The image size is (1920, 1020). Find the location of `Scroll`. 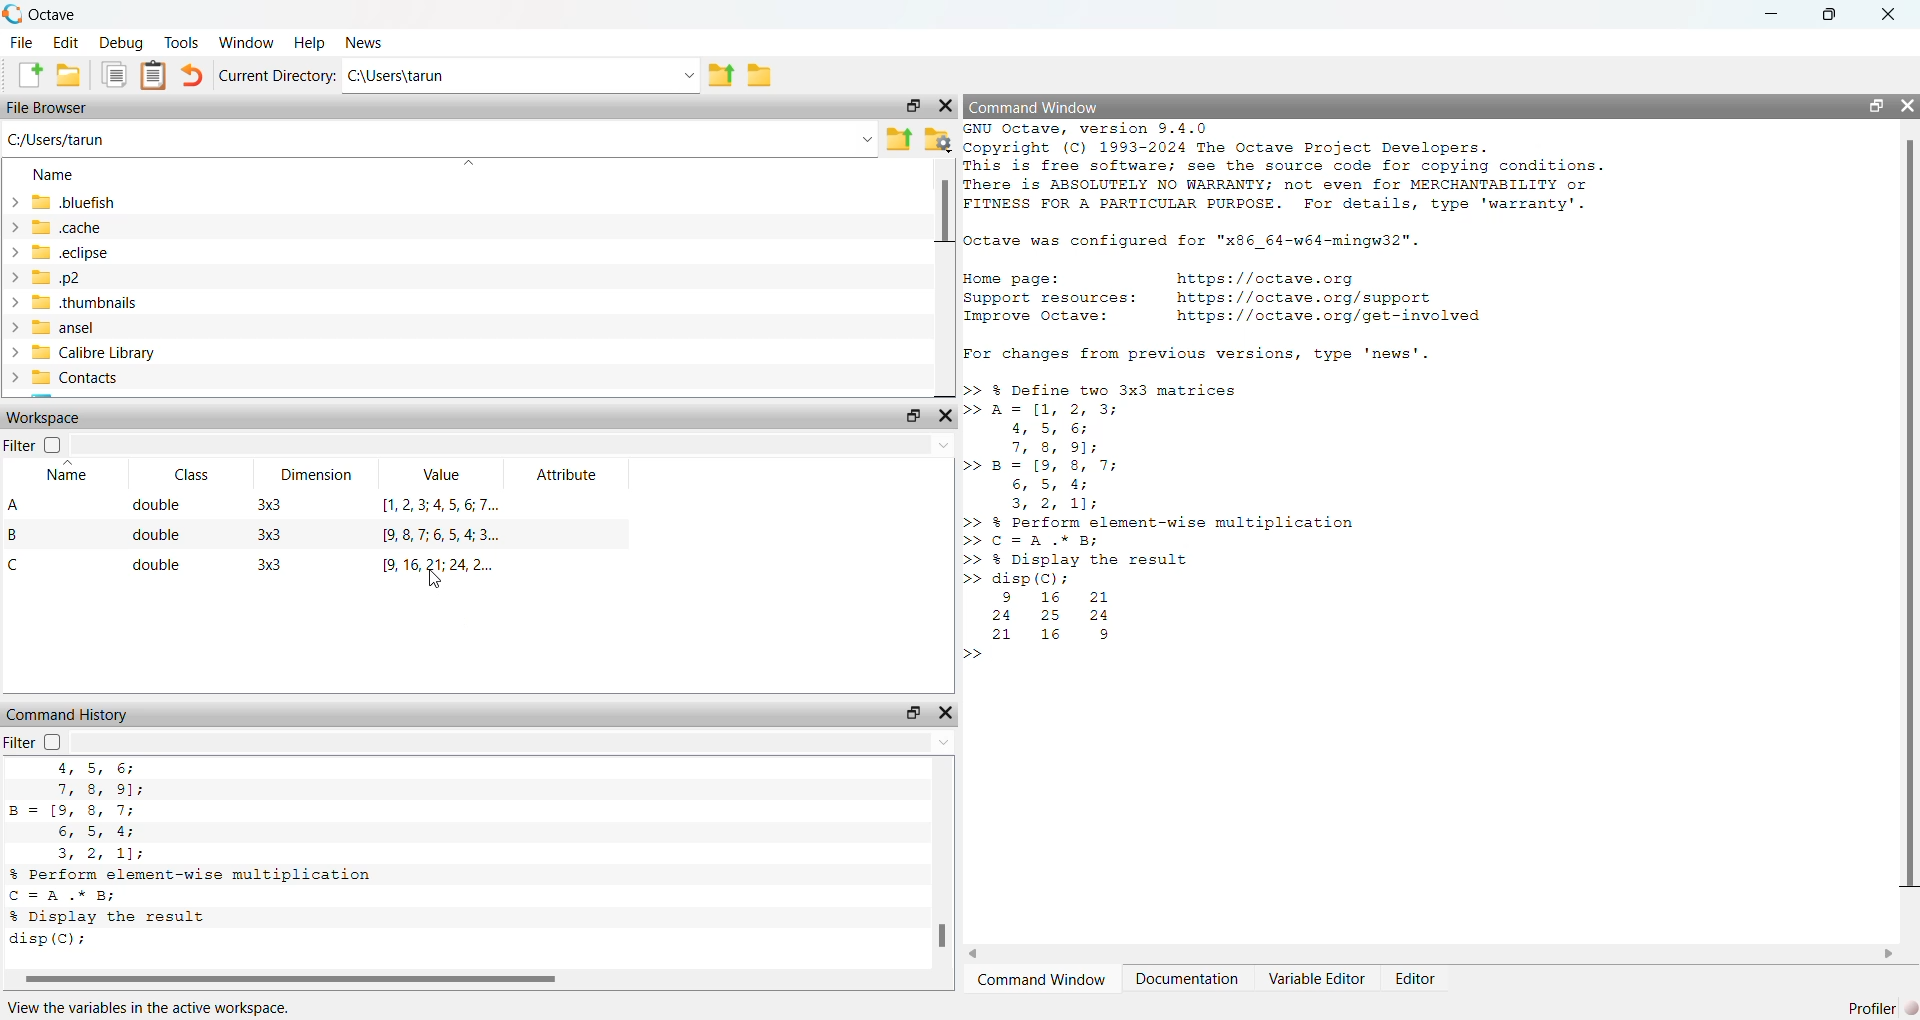

Scroll is located at coordinates (943, 279).